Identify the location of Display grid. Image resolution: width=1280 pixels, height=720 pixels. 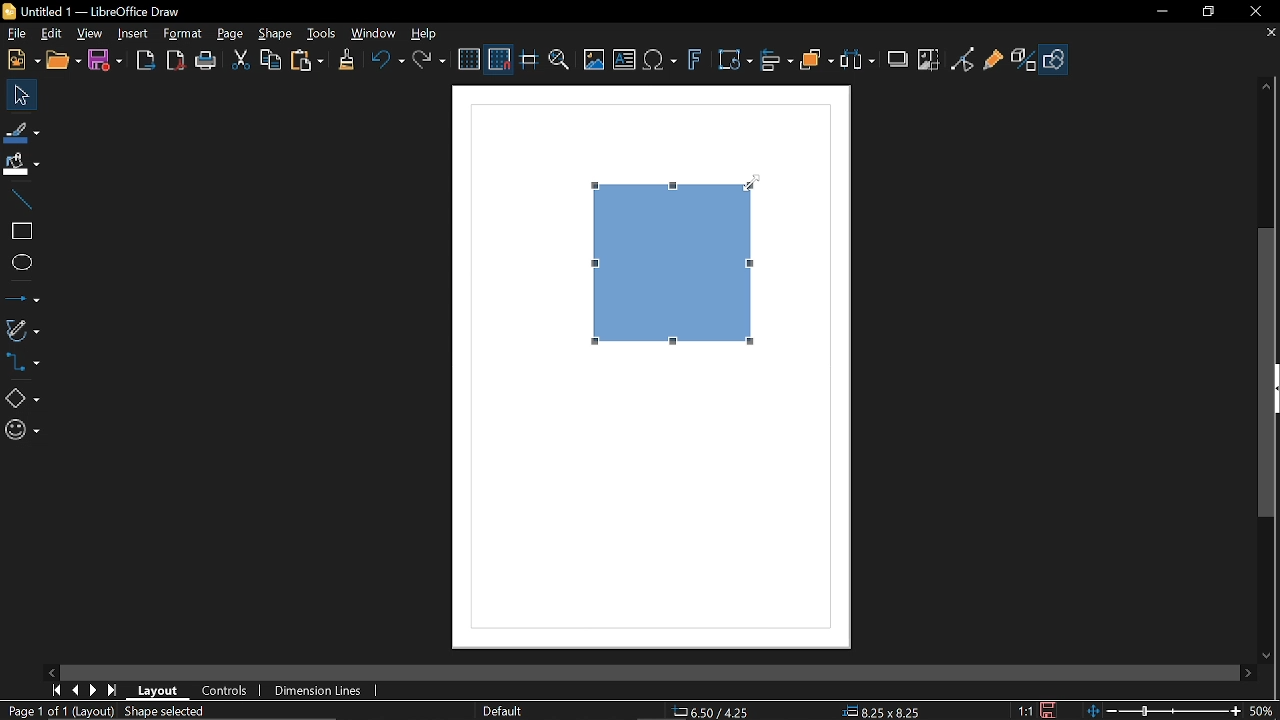
(470, 60).